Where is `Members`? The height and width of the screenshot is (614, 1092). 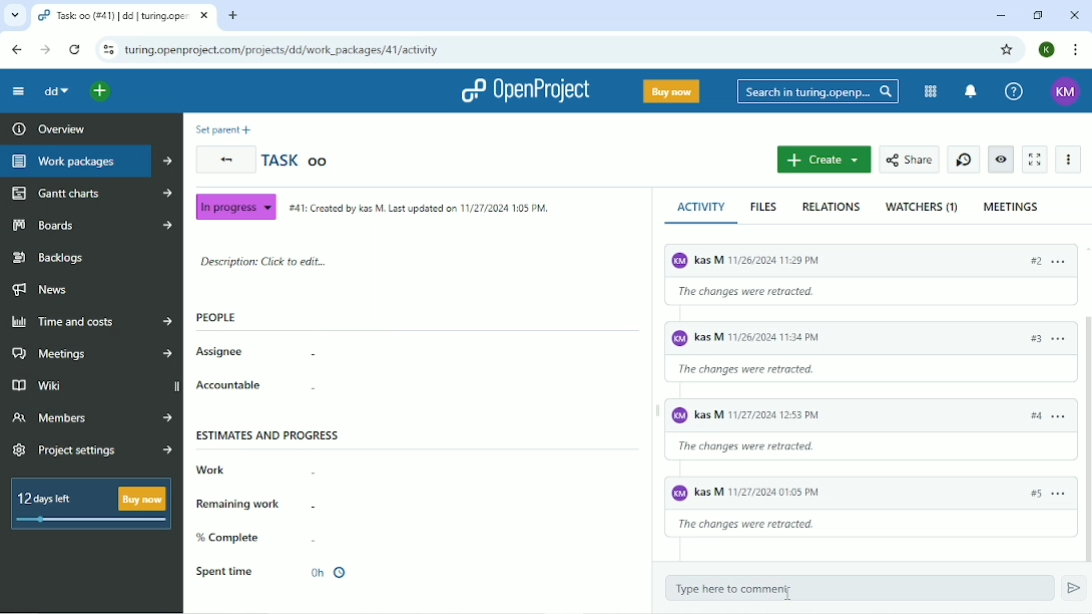 Members is located at coordinates (92, 416).